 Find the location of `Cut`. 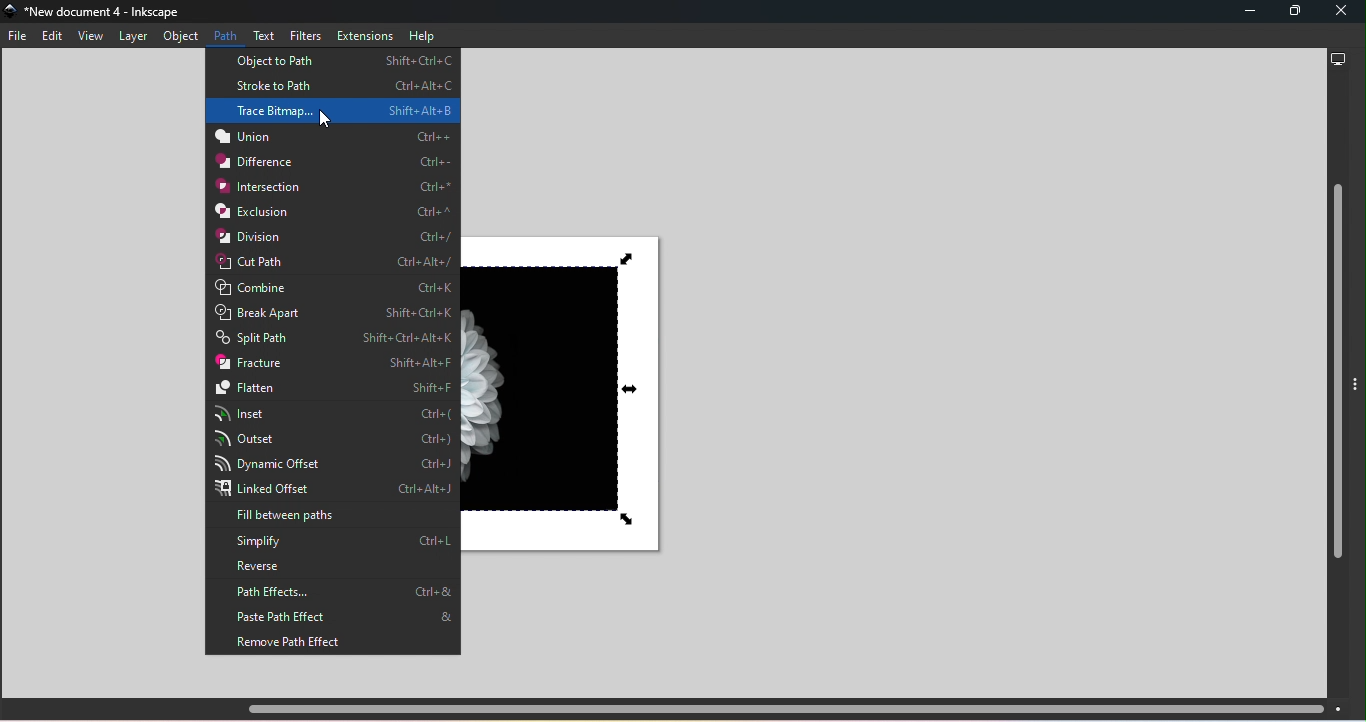

Cut is located at coordinates (332, 262).